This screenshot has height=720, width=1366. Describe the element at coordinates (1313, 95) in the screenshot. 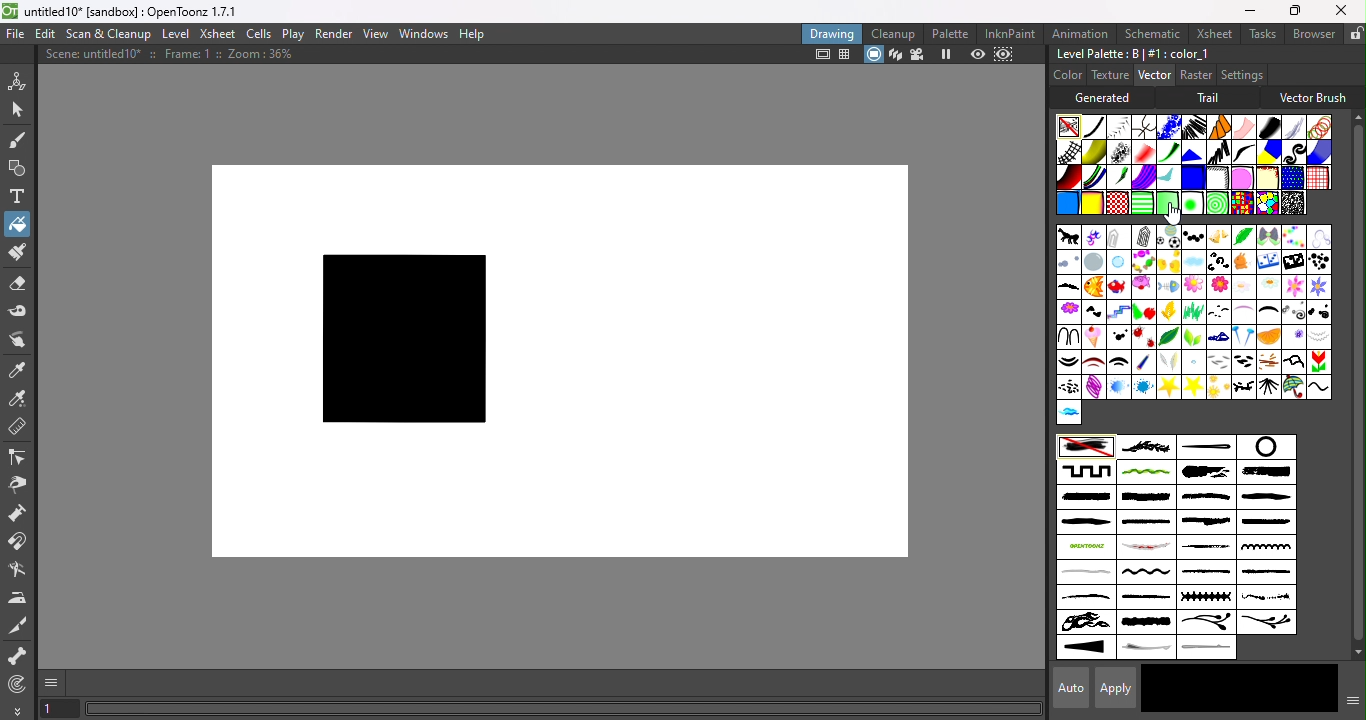

I see `Vector Brush` at that location.